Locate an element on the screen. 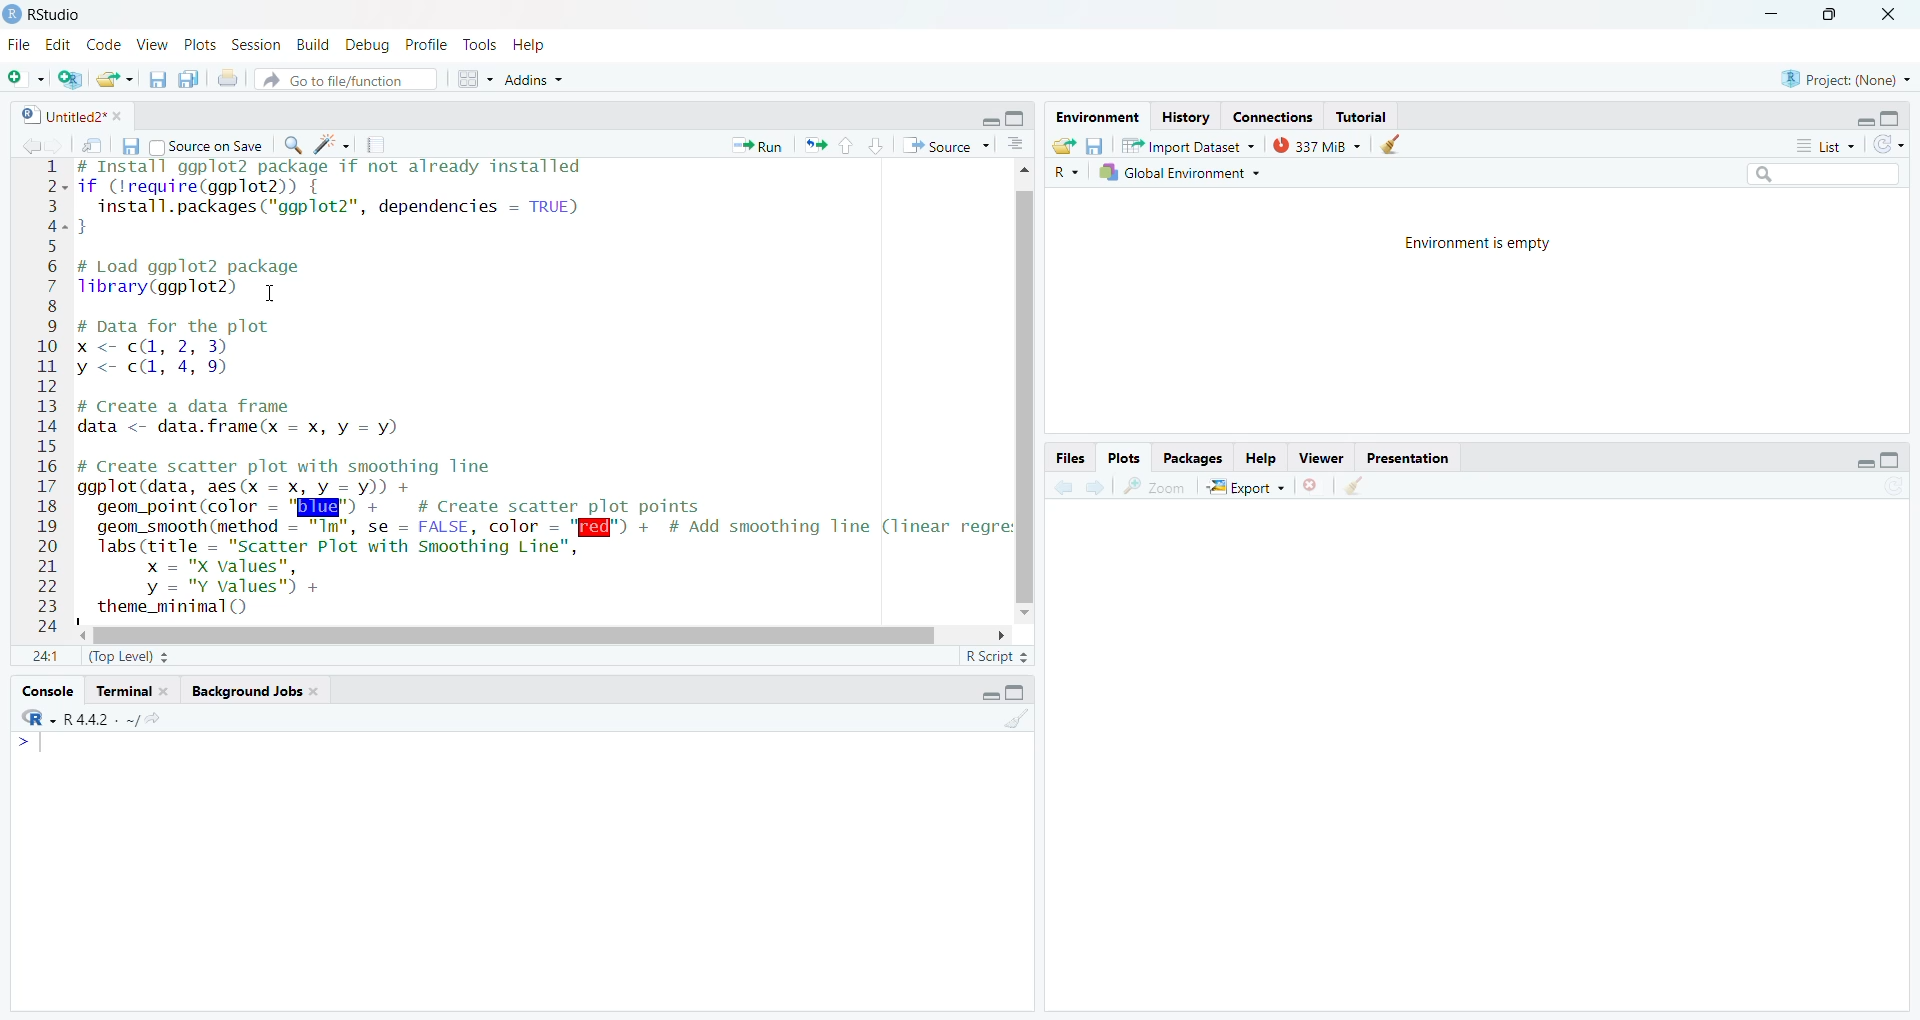 The width and height of the screenshot is (1920, 1020). Presentation is located at coordinates (1414, 460).